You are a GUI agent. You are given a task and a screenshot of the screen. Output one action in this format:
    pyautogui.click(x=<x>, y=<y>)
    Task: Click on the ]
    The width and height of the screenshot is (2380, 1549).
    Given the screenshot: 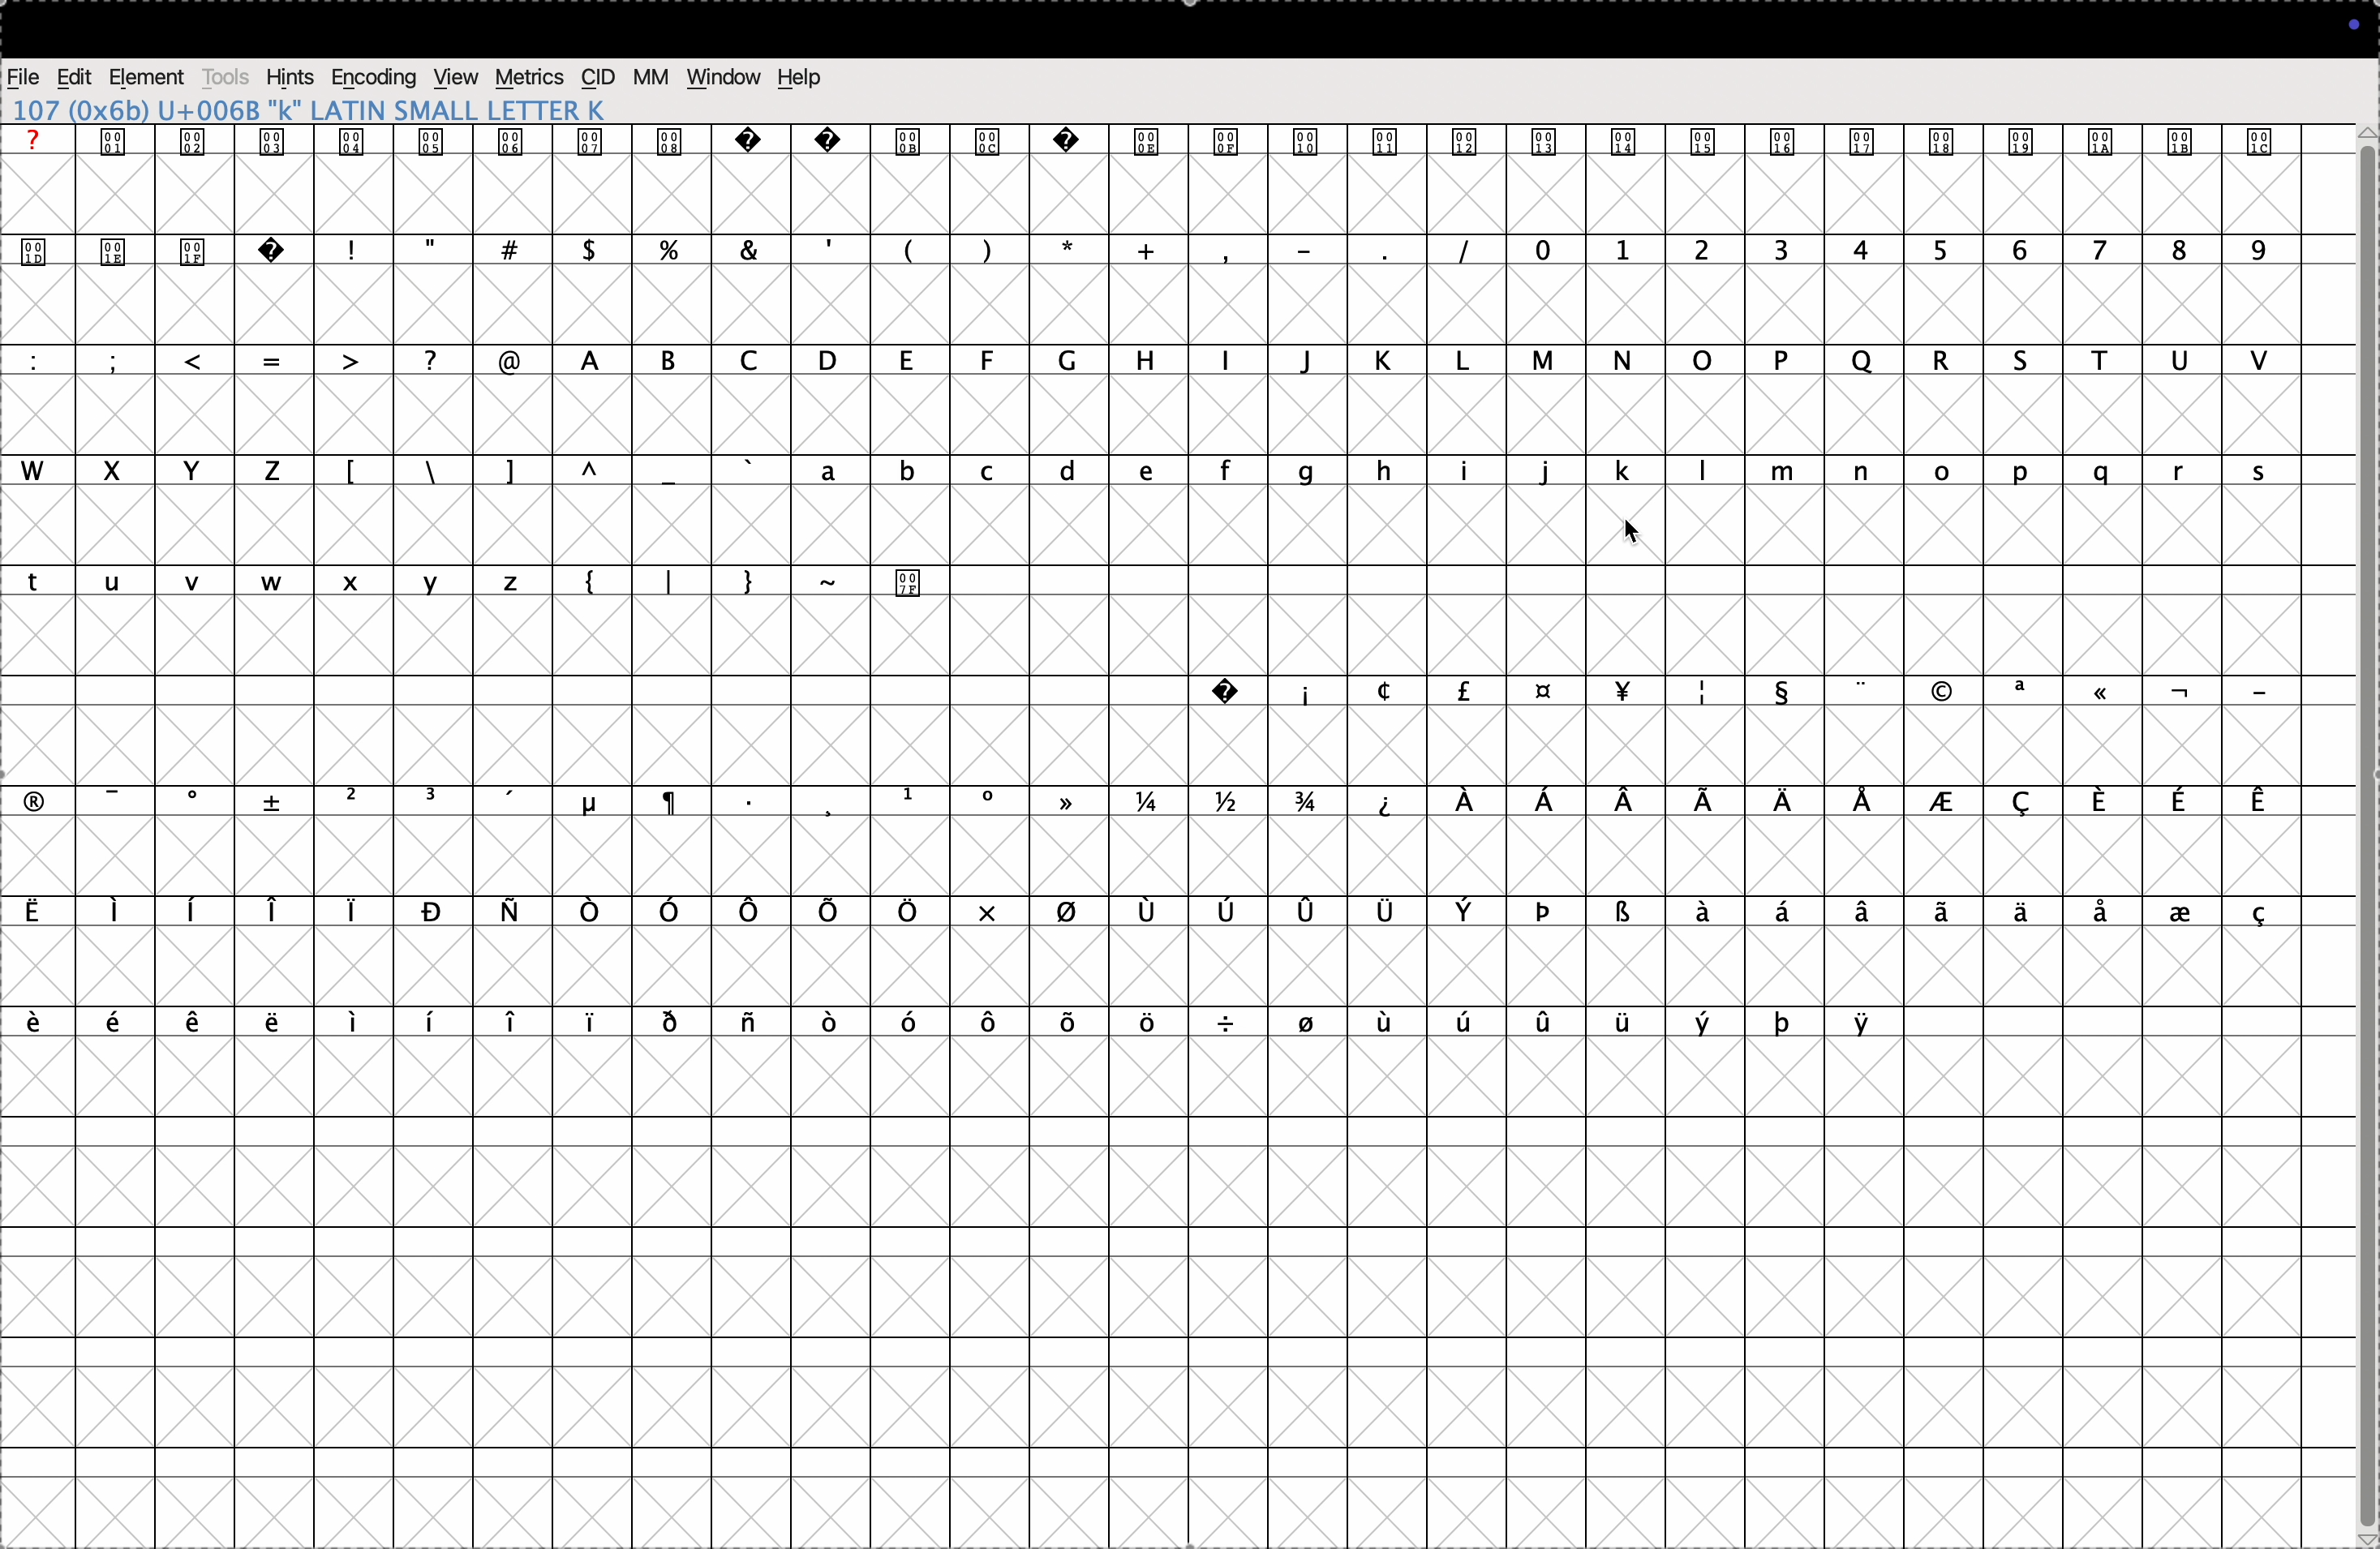 What is the action you would take?
    pyautogui.click(x=520, y=471)
    